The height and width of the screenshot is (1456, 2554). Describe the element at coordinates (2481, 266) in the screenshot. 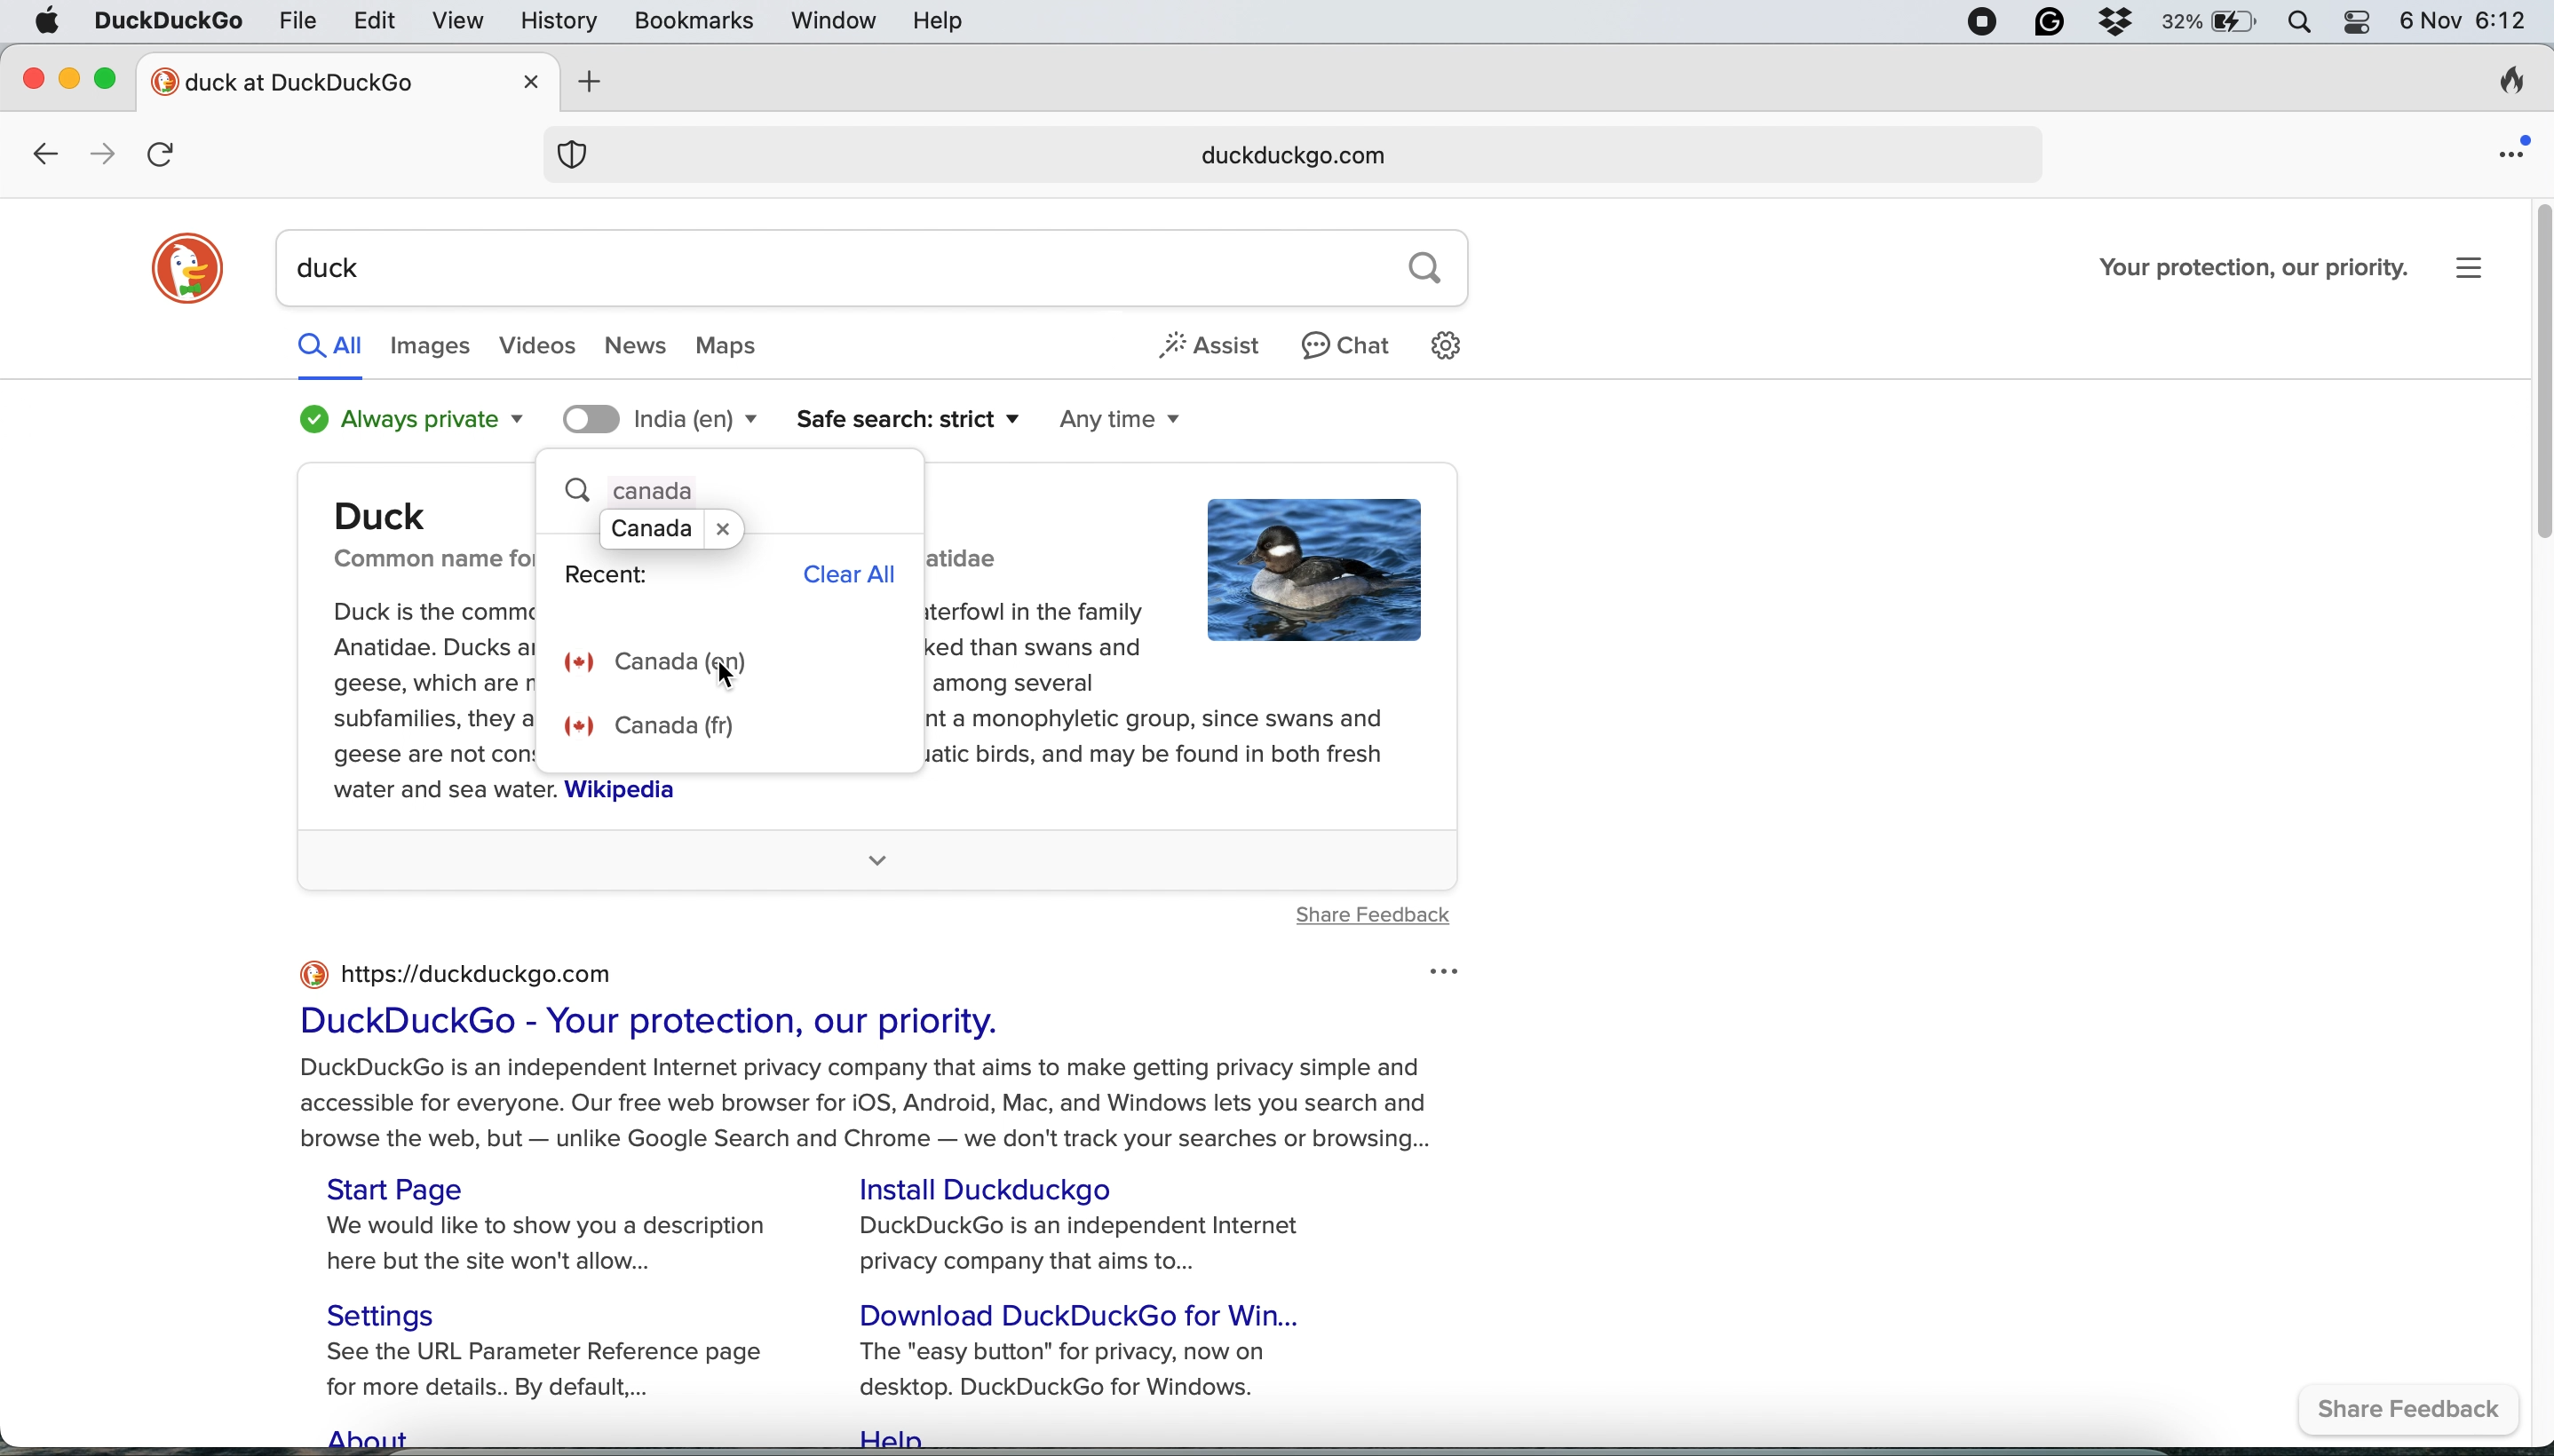

I see `settings` at that location.